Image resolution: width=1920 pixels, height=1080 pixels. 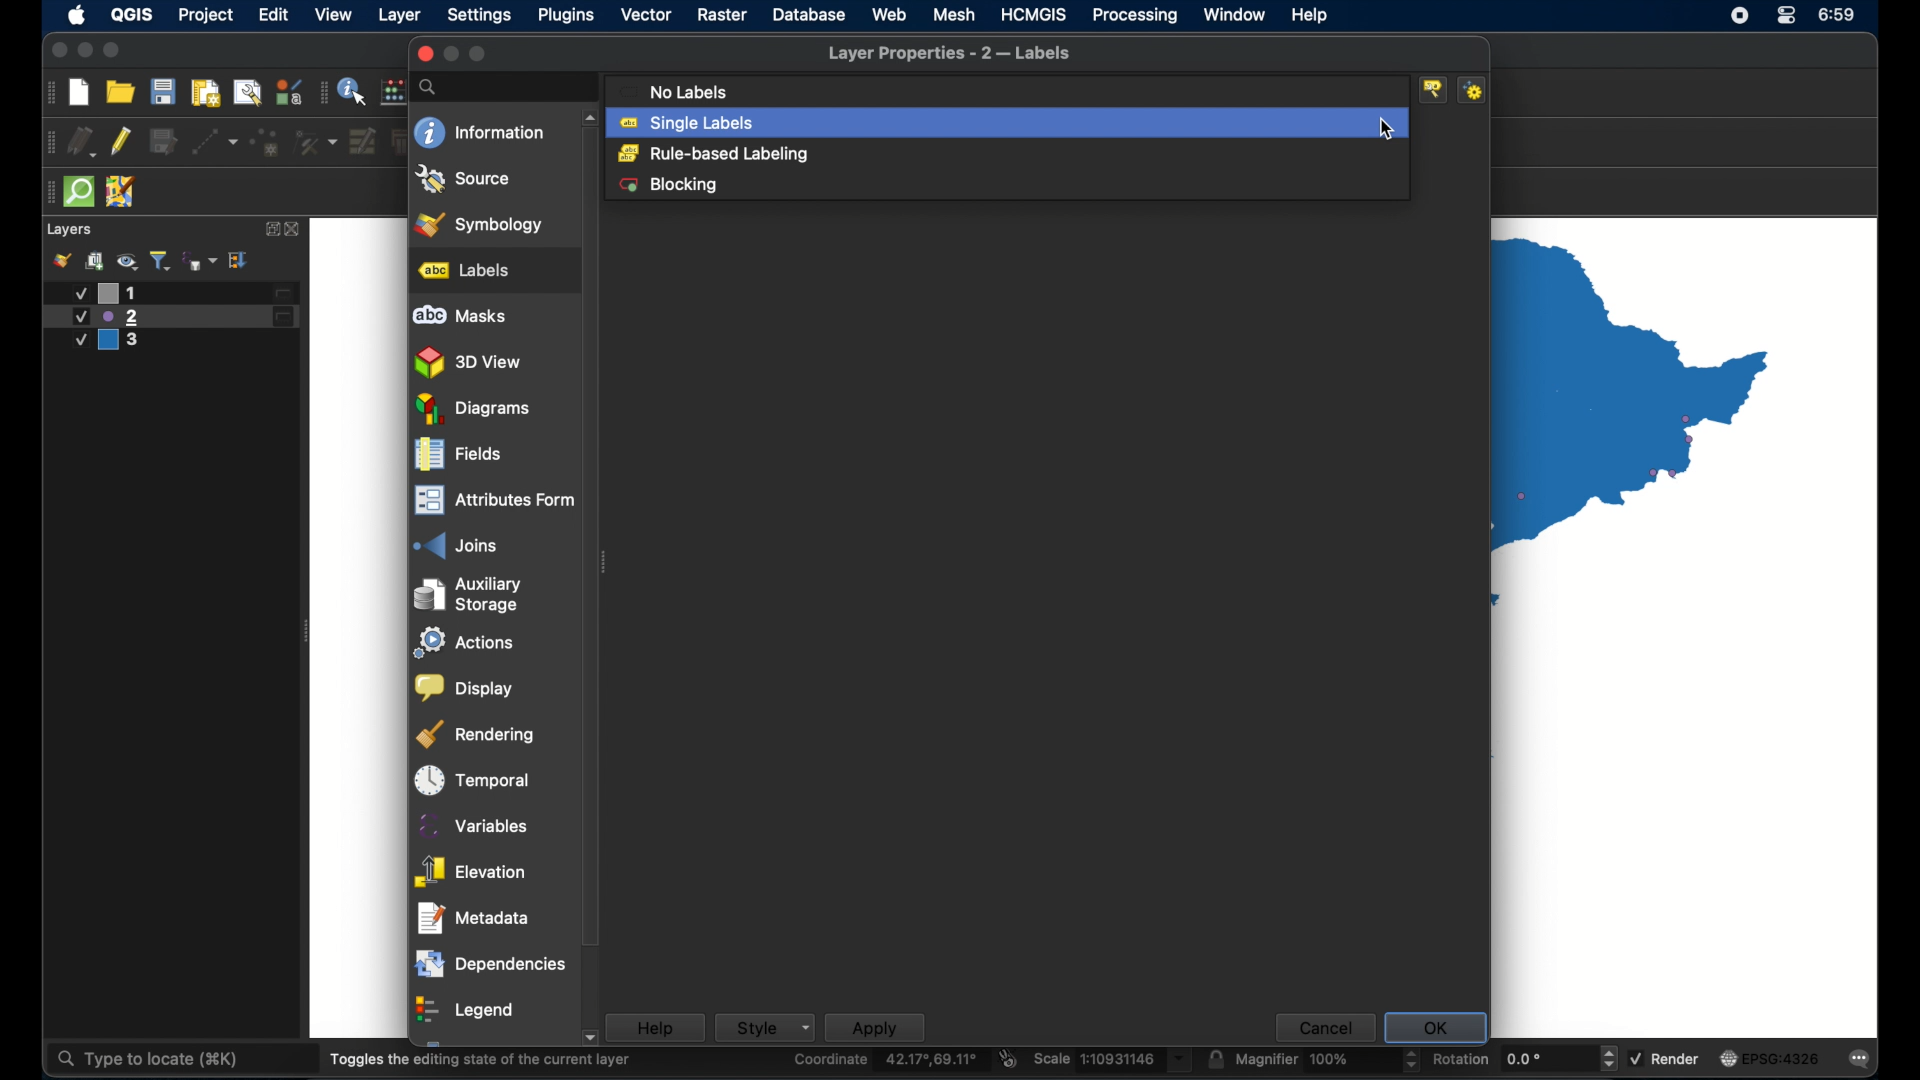 I want to click on filter legend by expression, so click(x=200, y=261).